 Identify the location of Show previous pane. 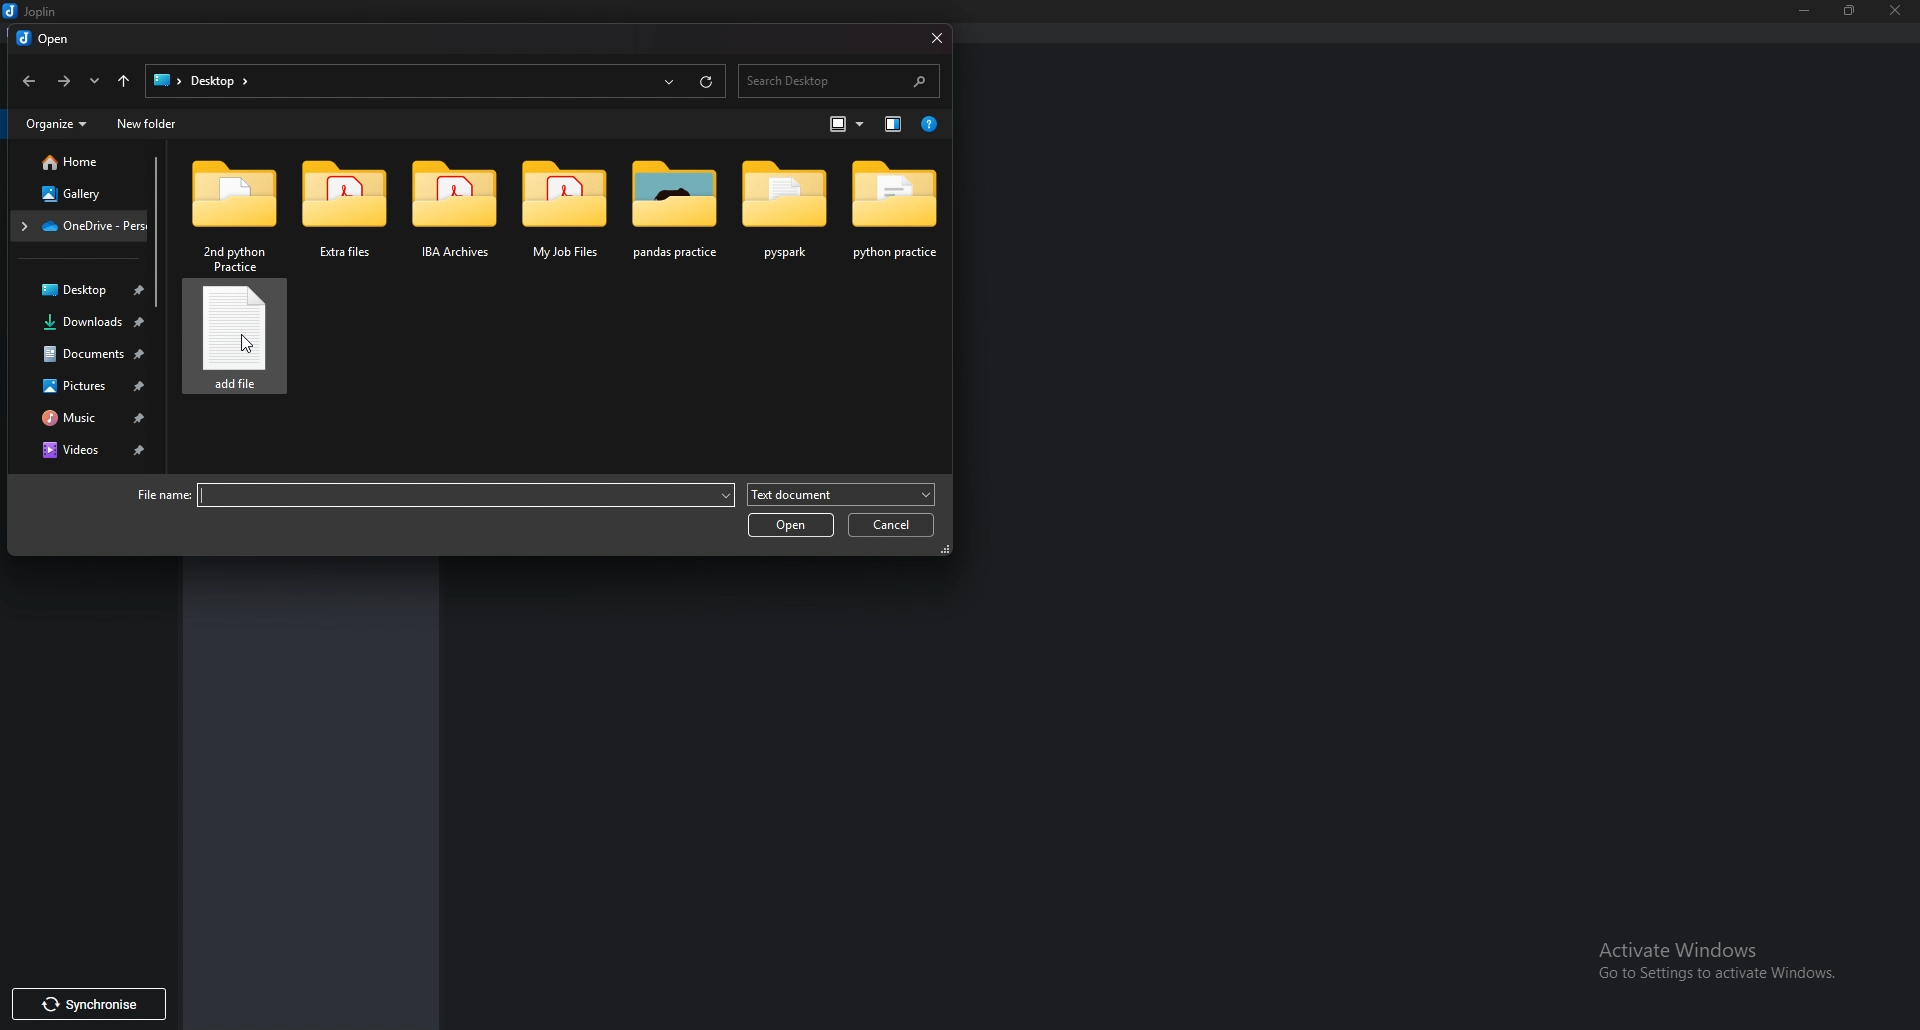
(896, 124).